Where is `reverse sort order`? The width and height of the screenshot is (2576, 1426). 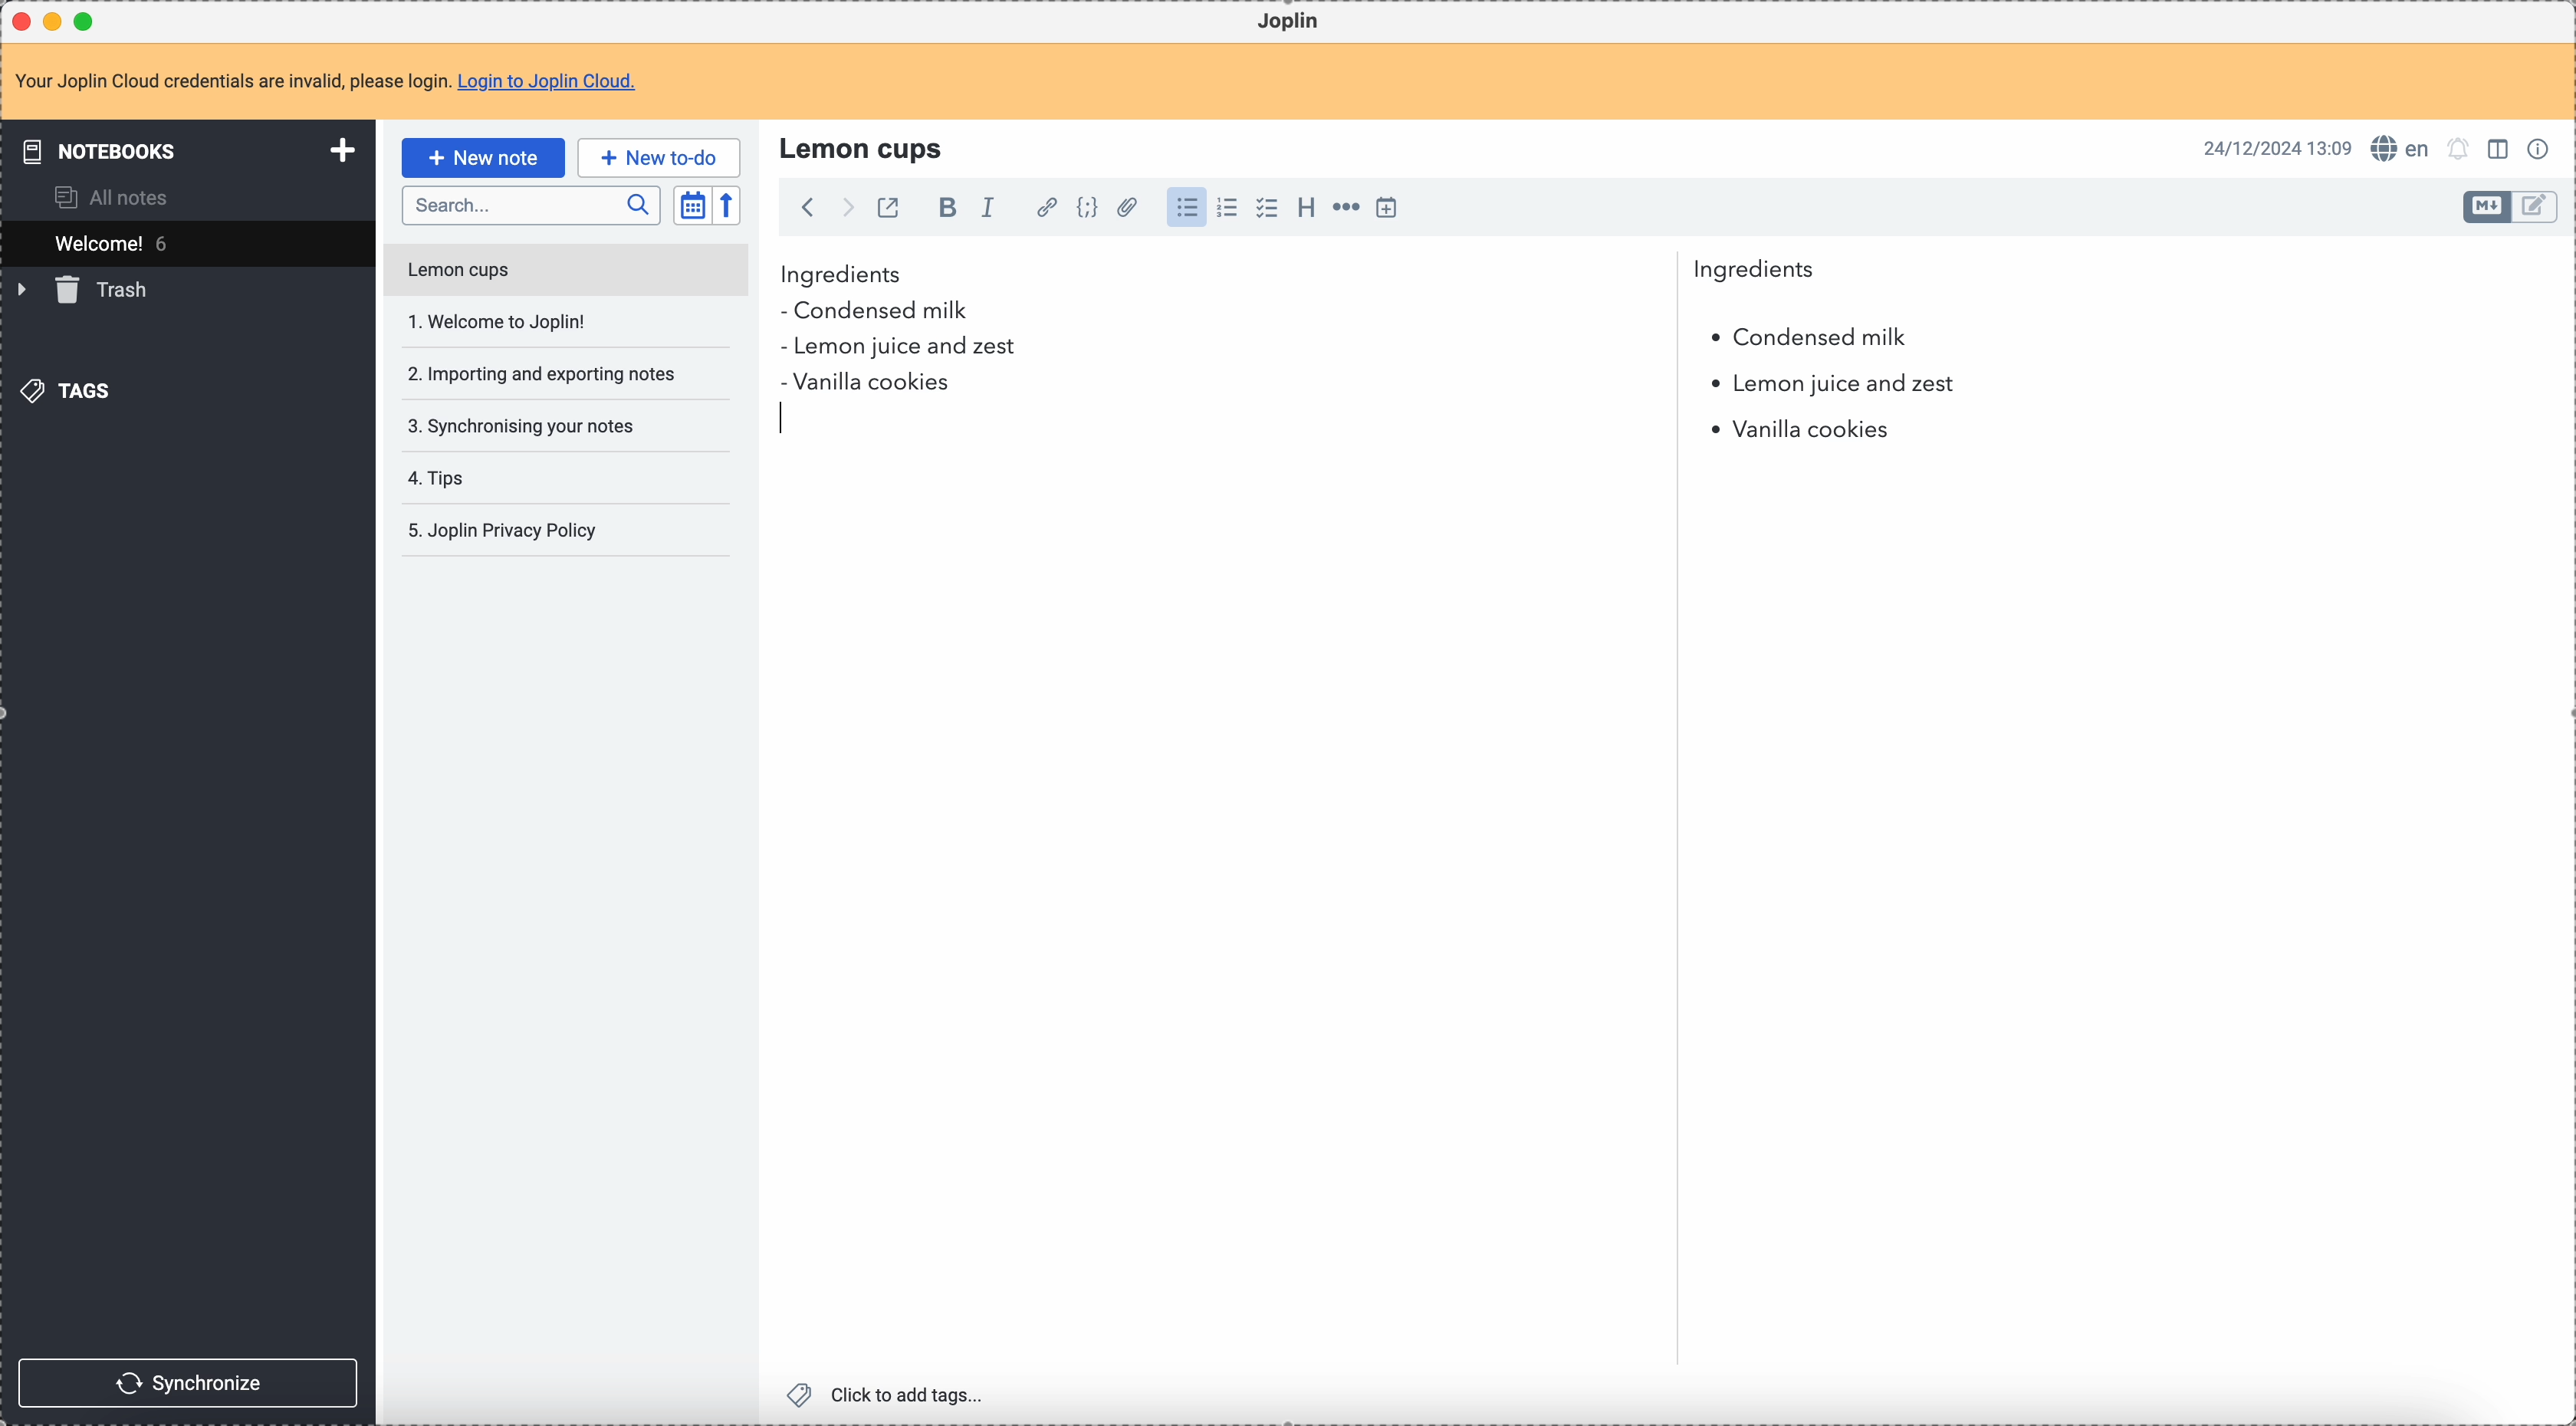 reverse sort order is located at coordinates (730, 206).